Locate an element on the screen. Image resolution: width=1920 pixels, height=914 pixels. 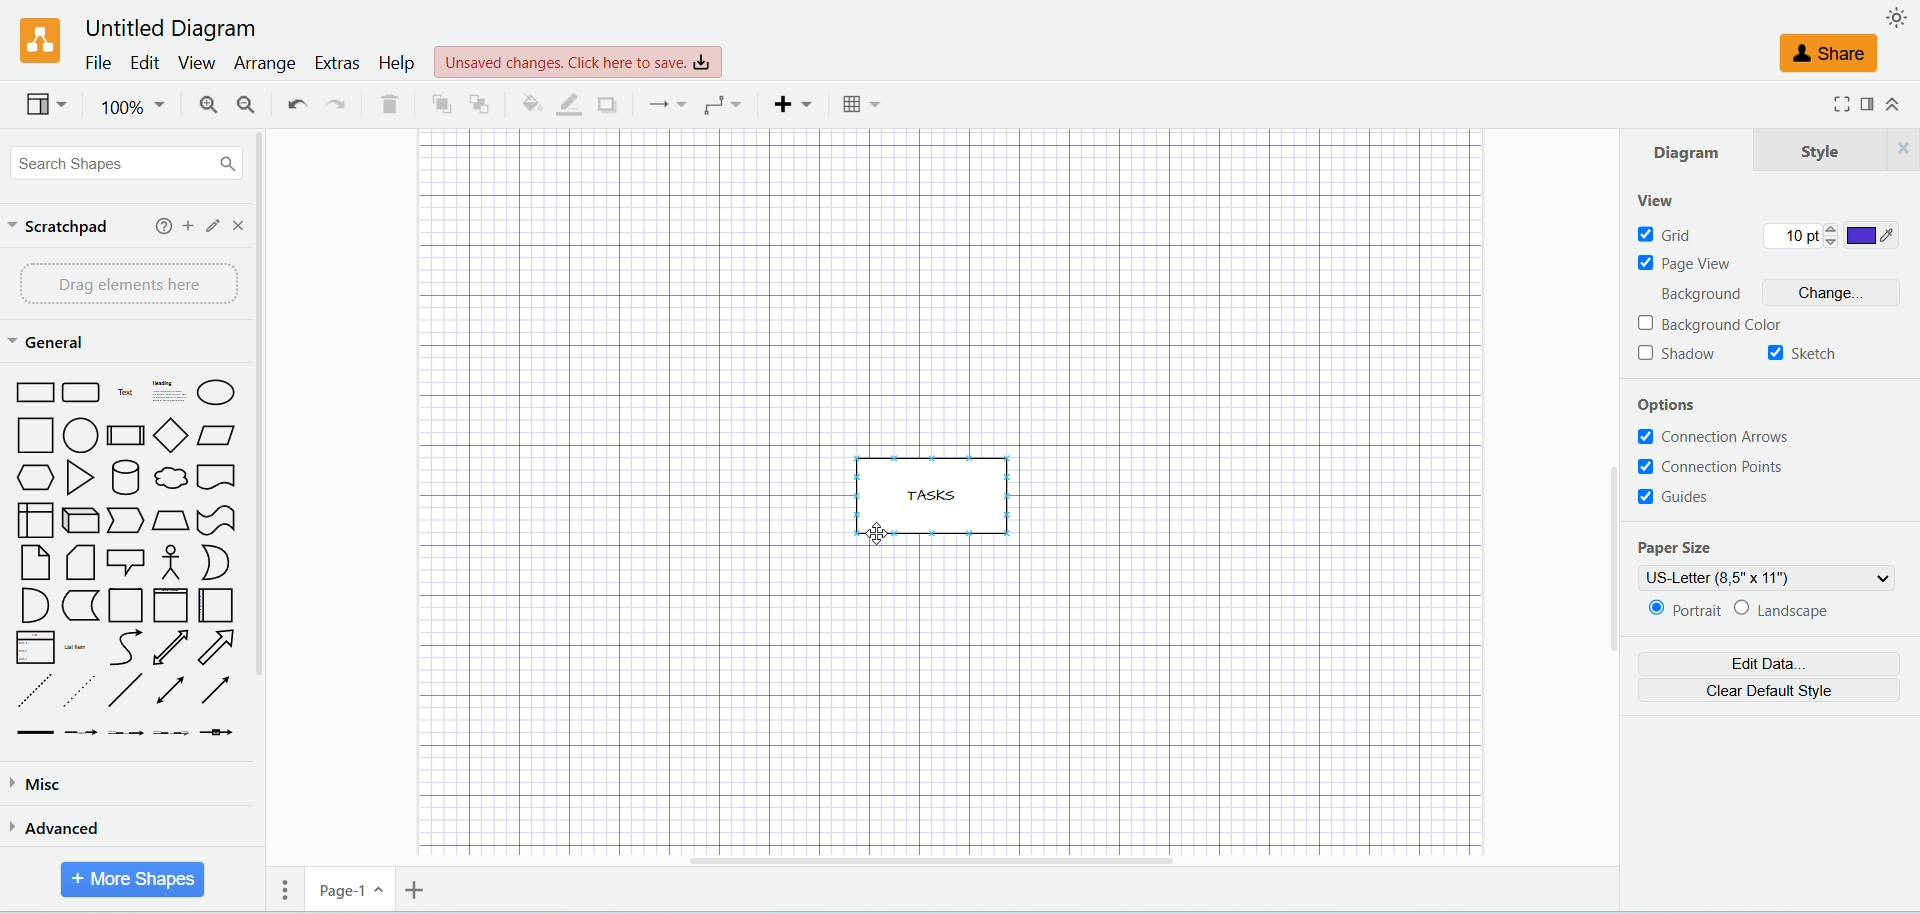
paper size is located at coordinates (1681, 547).